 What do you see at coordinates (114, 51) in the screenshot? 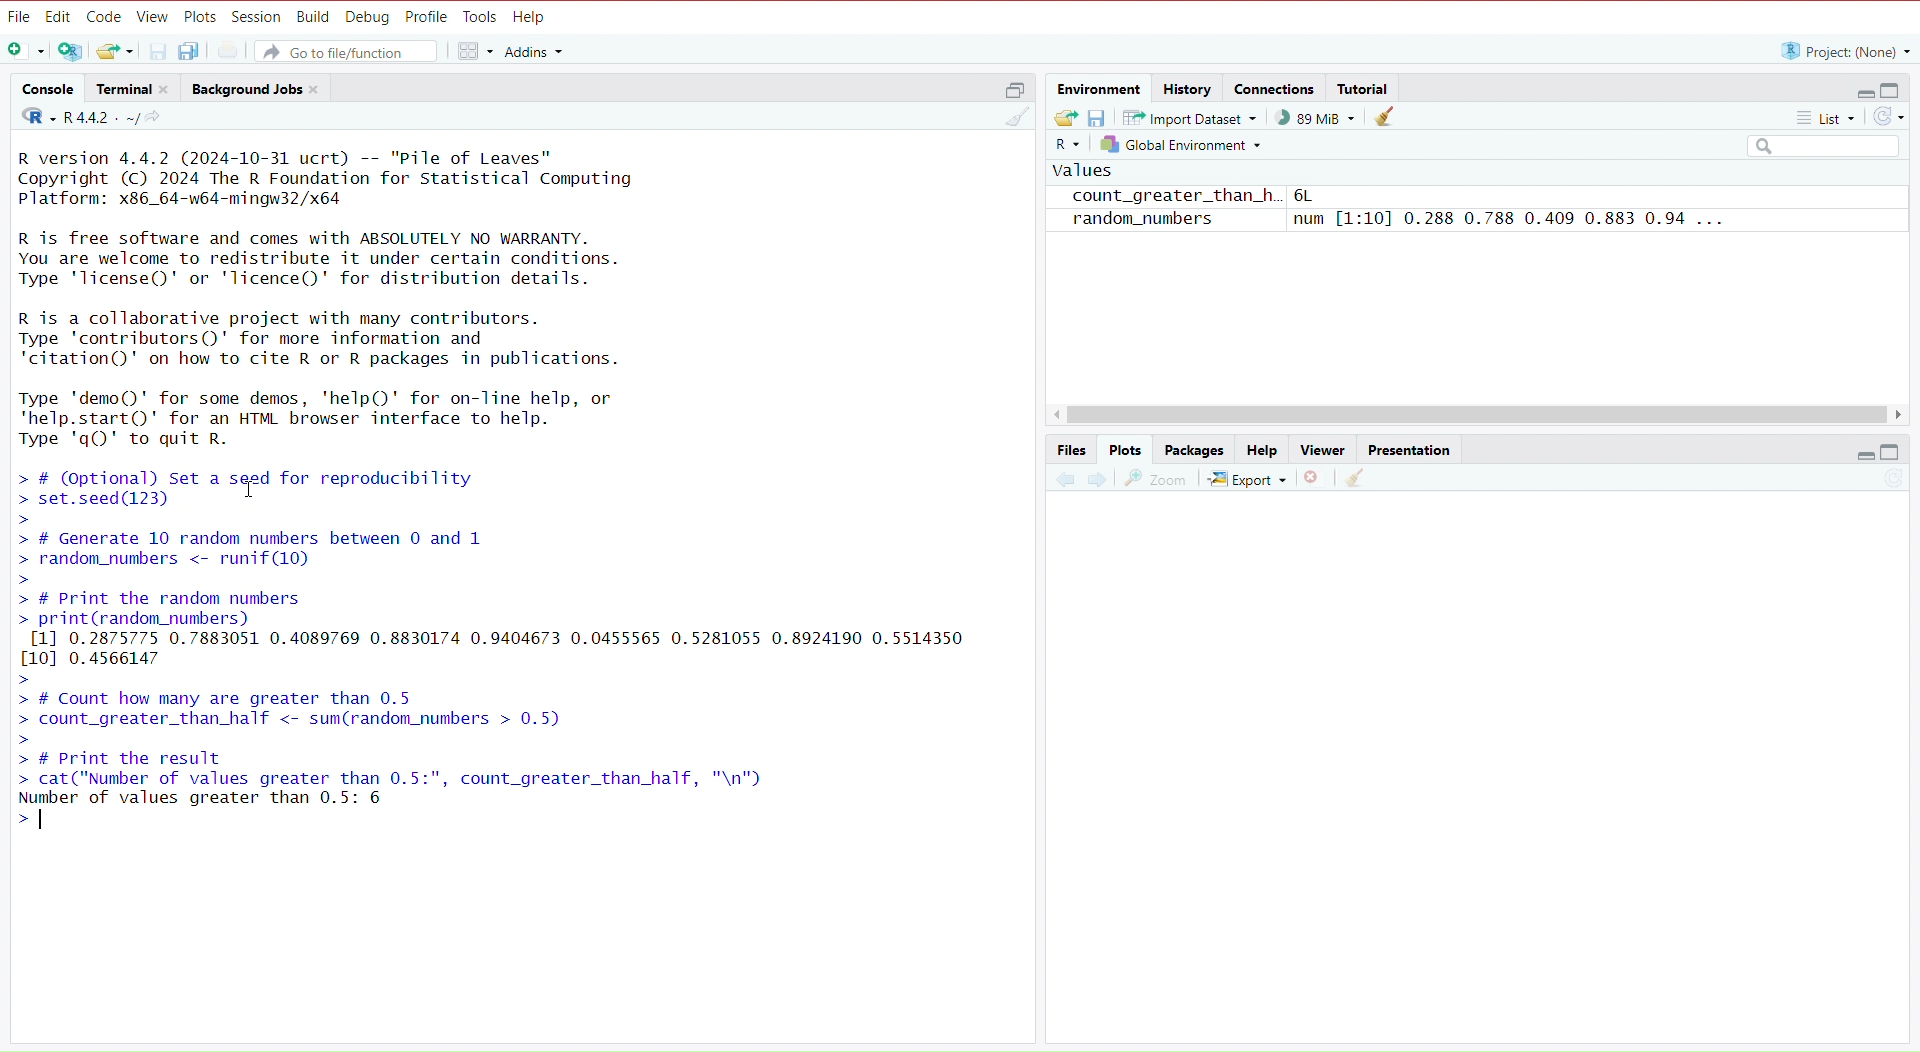
I see `Open existing file` at bounding box center [114, 51].